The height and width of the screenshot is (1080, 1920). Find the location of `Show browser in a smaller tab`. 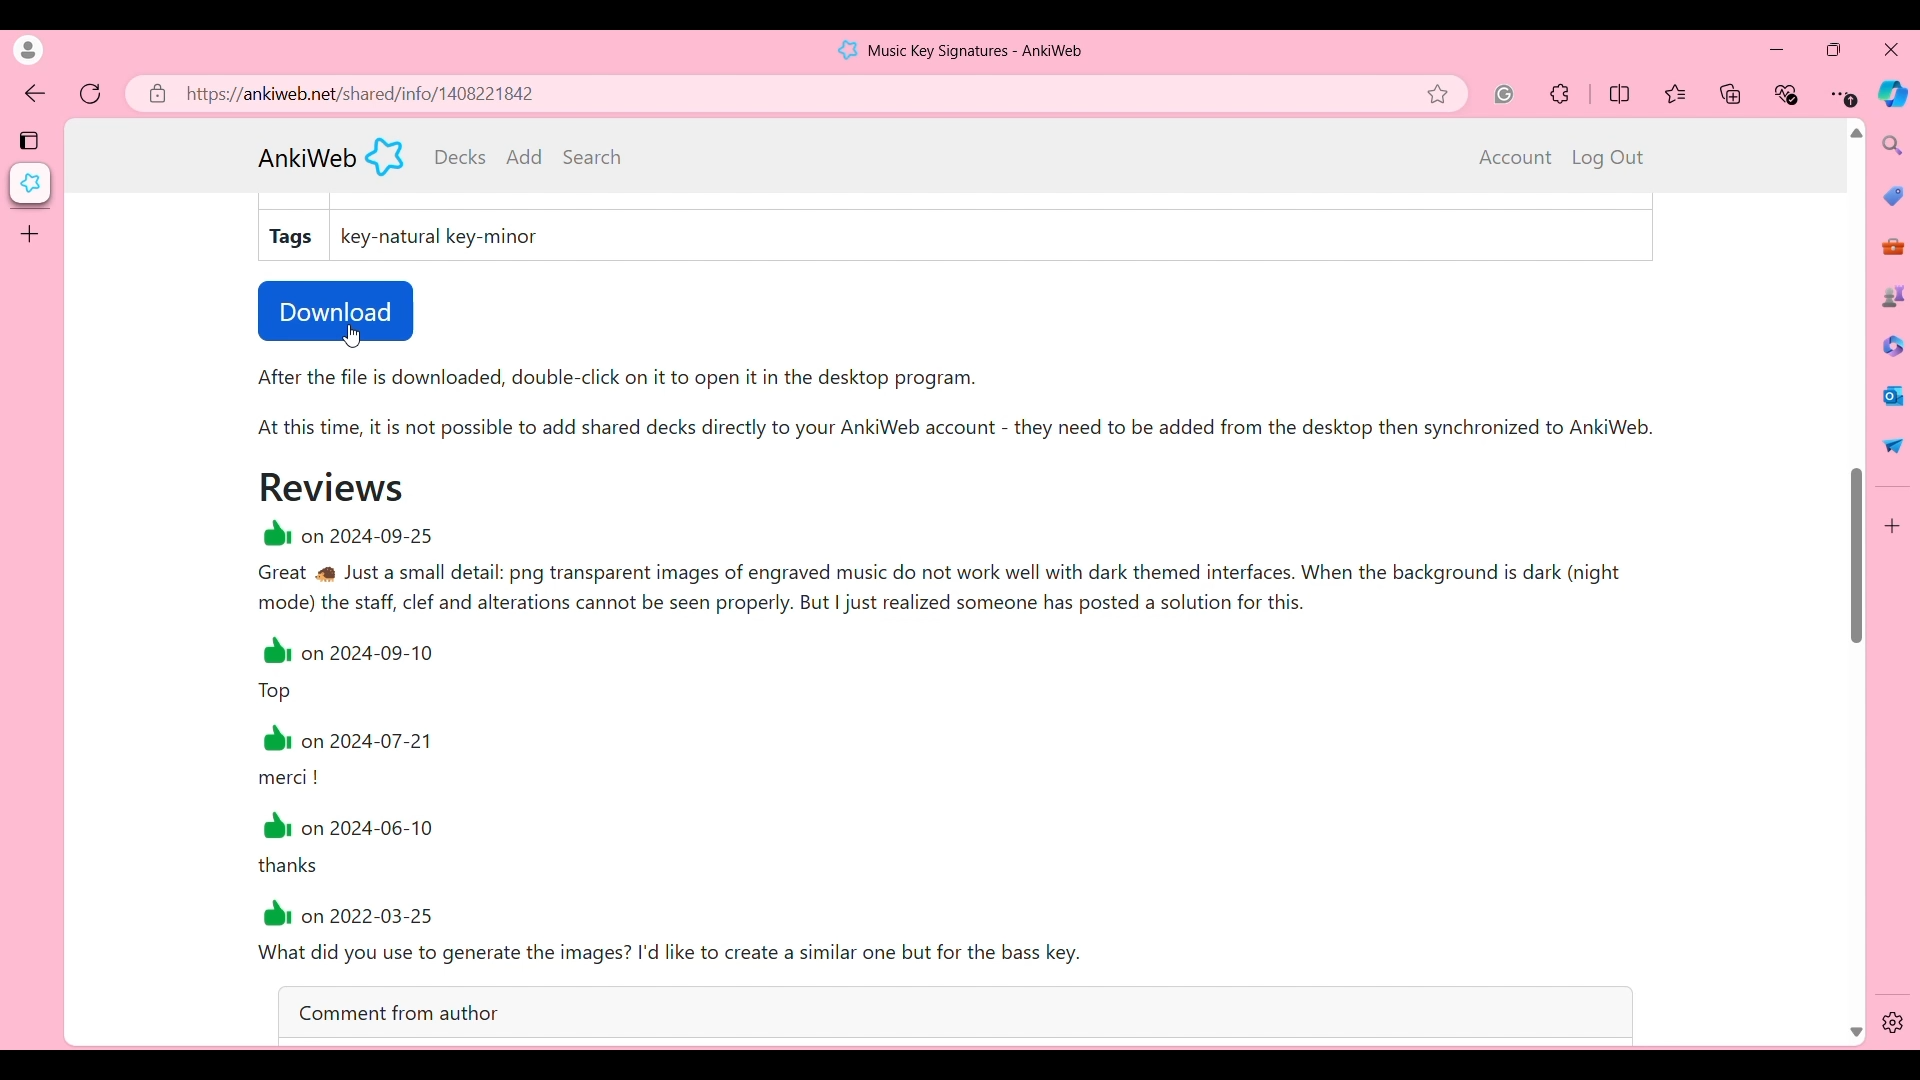

Show browser in a smaller tab is located at coordinates (1834, 49).